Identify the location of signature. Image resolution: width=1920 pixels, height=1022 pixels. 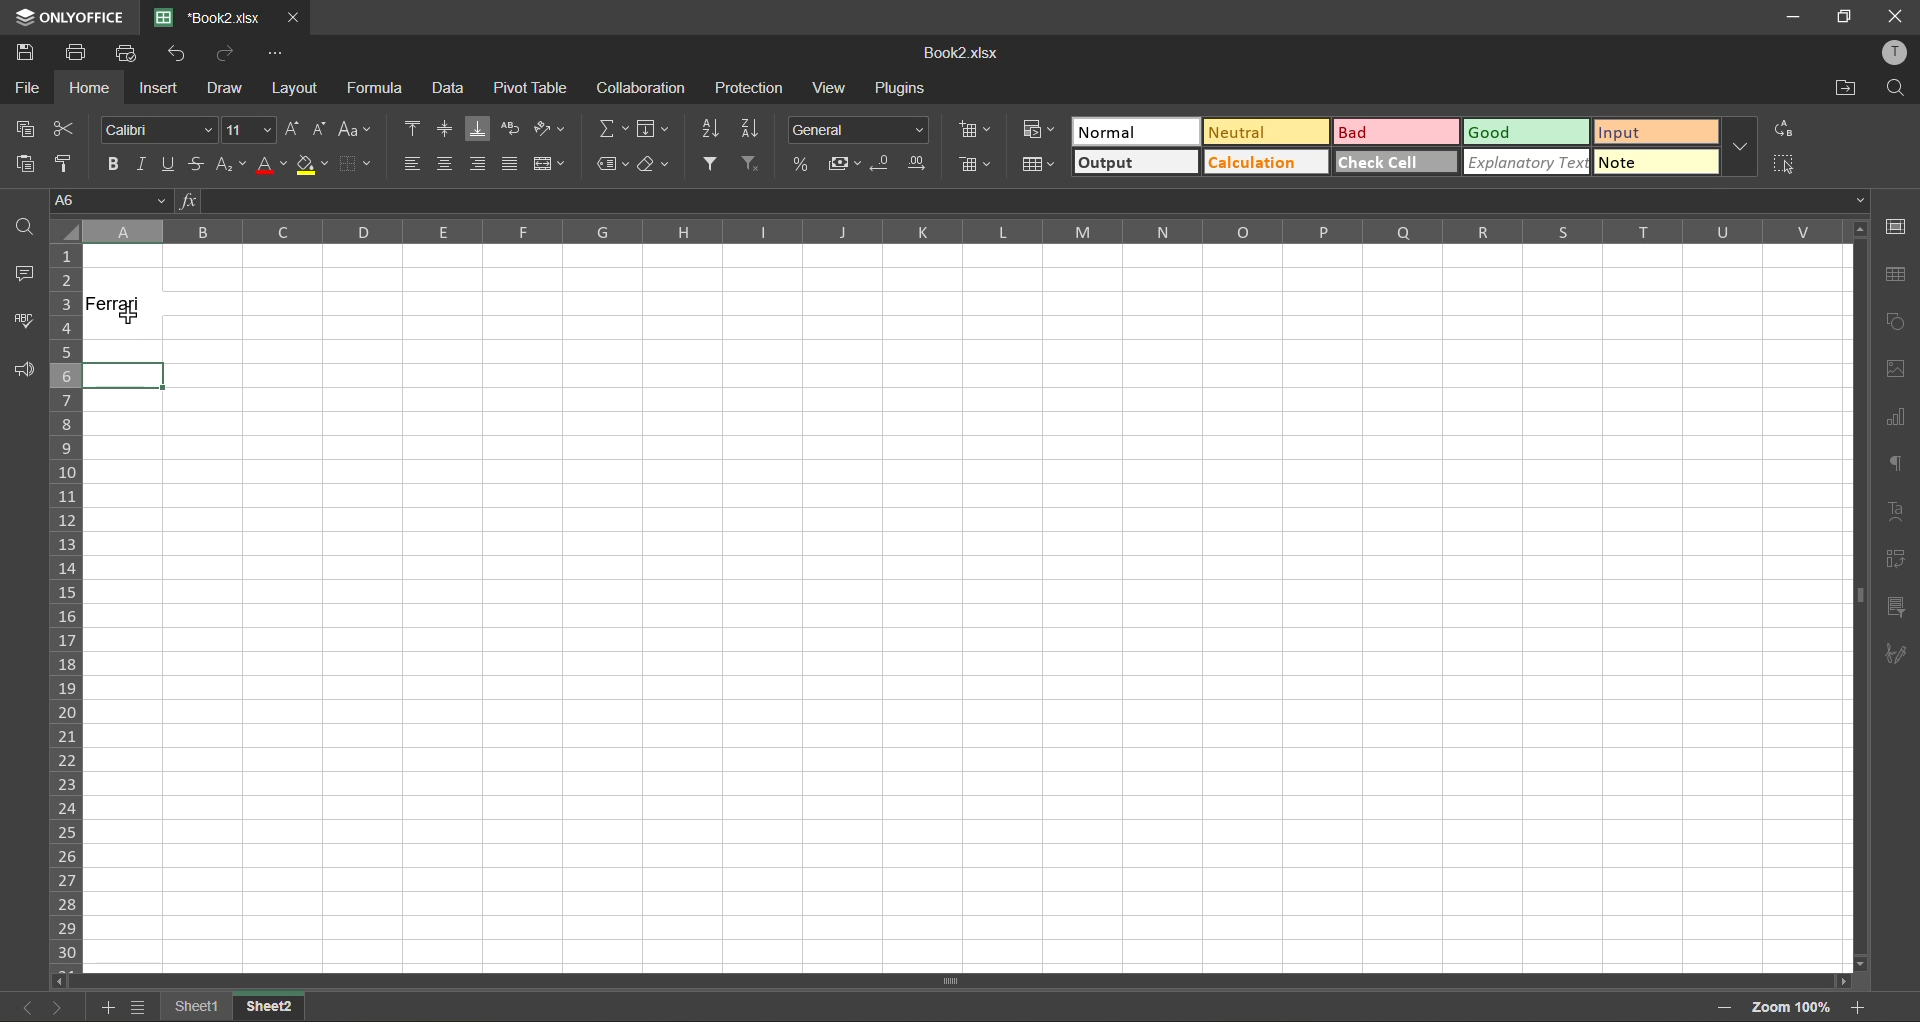
(1897, 650).